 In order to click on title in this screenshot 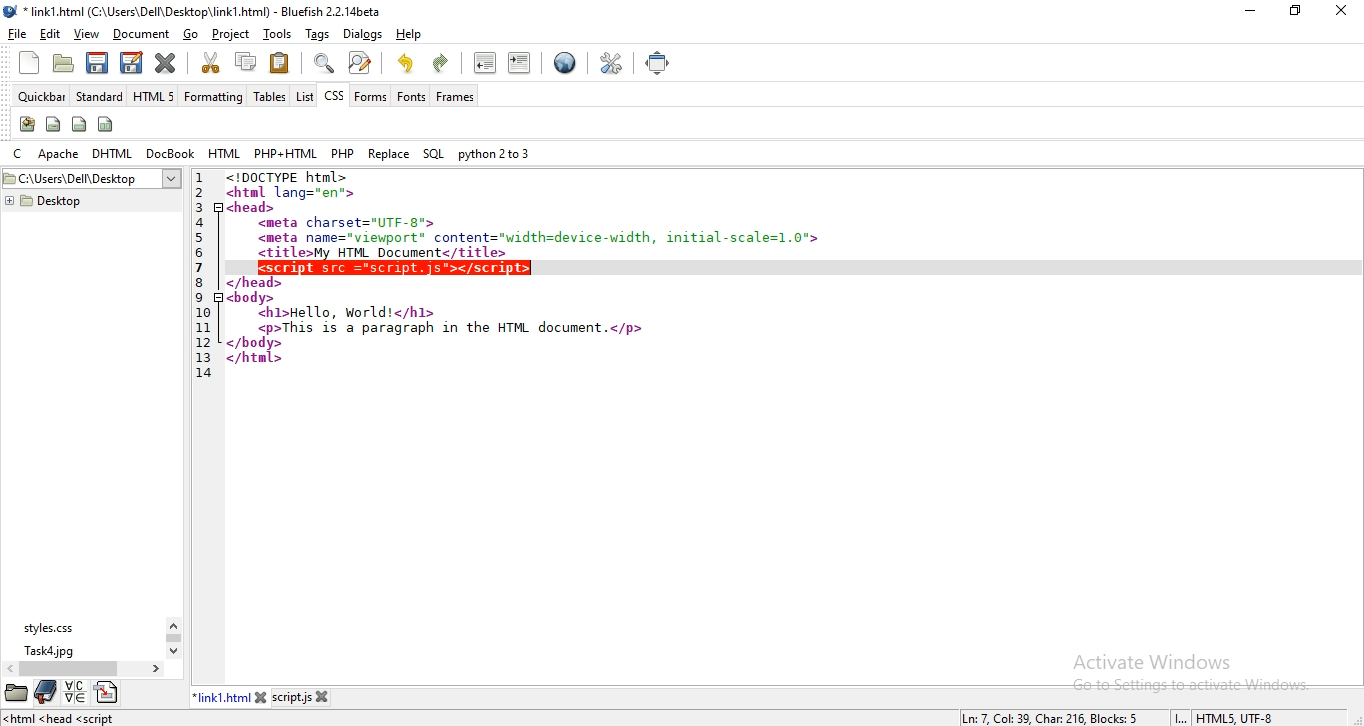, I will do `click(202, 11)`.